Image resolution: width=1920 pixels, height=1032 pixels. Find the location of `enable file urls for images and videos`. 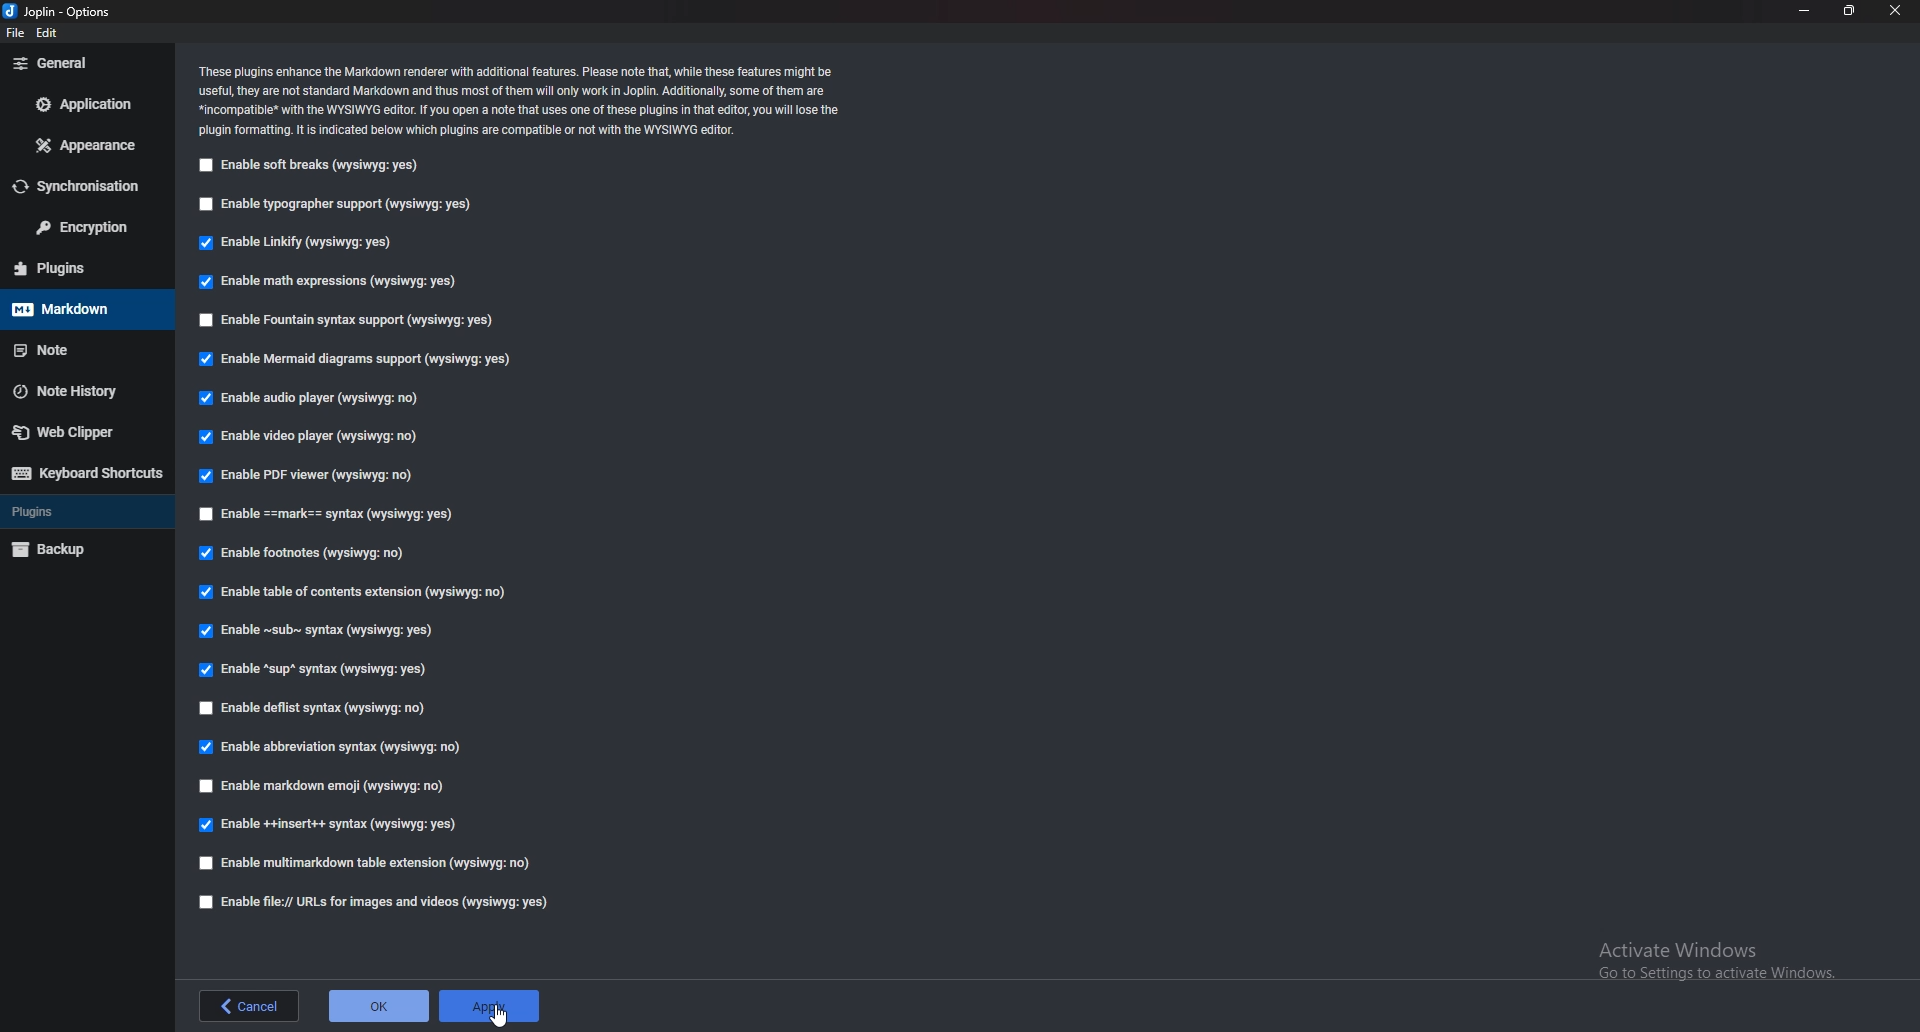

enable file urls for images and videos is located at coordinates (373, 904).